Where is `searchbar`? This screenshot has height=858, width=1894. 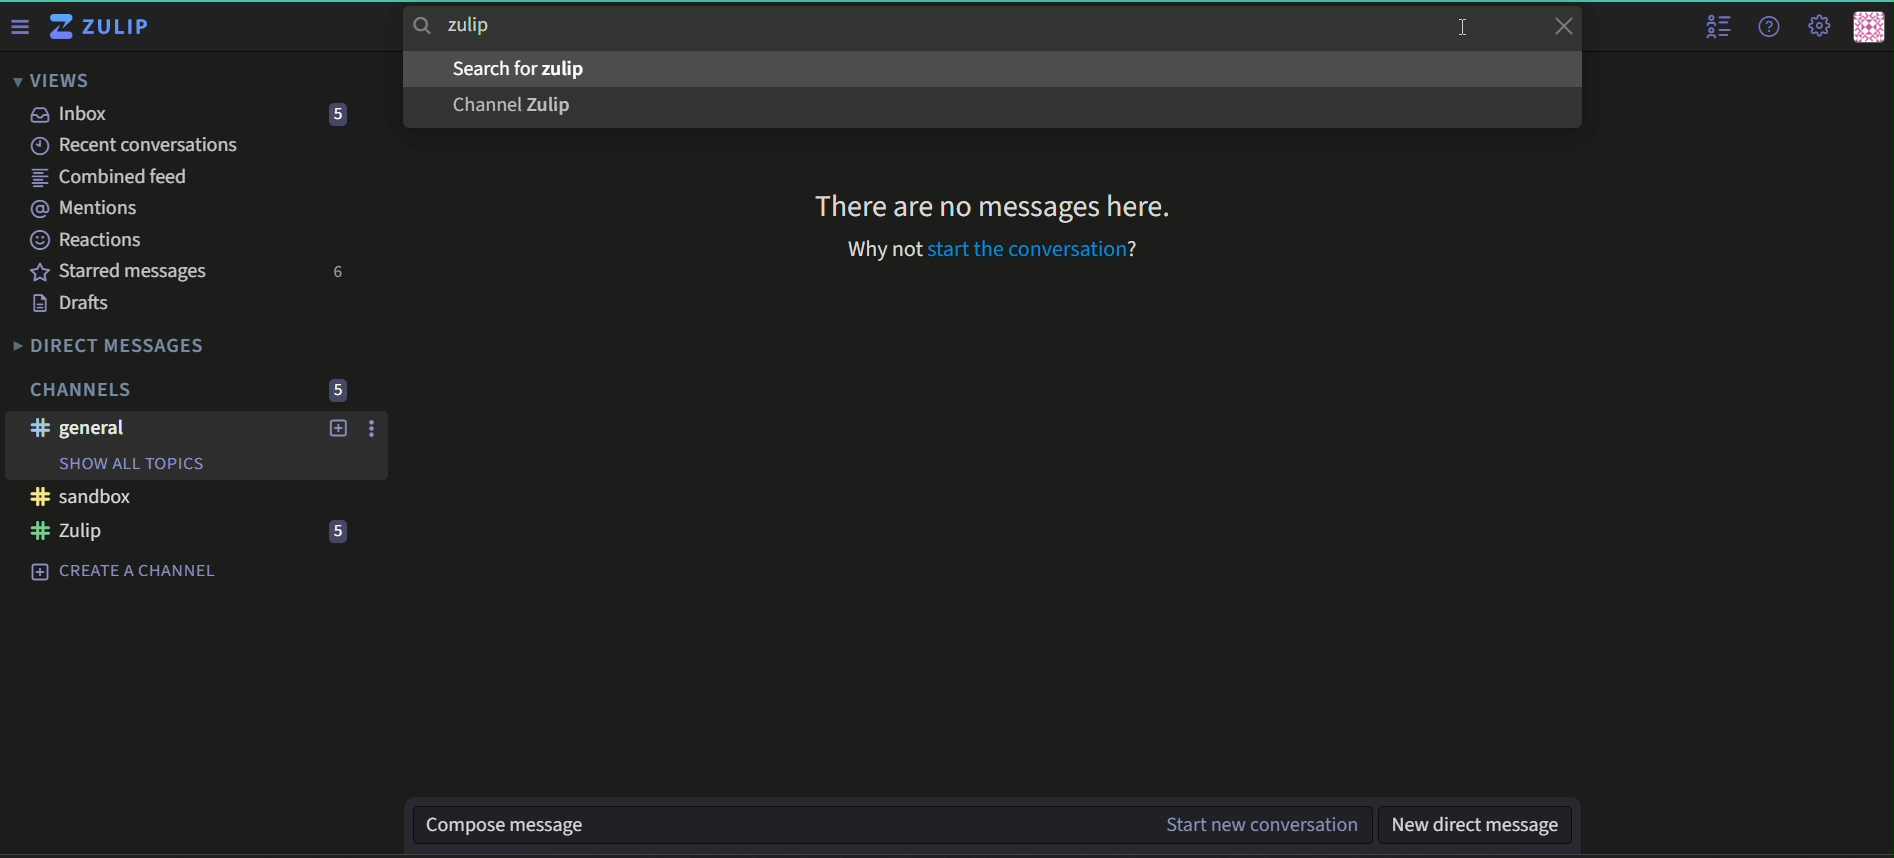 searchbar is located at coordinates (466, 26).